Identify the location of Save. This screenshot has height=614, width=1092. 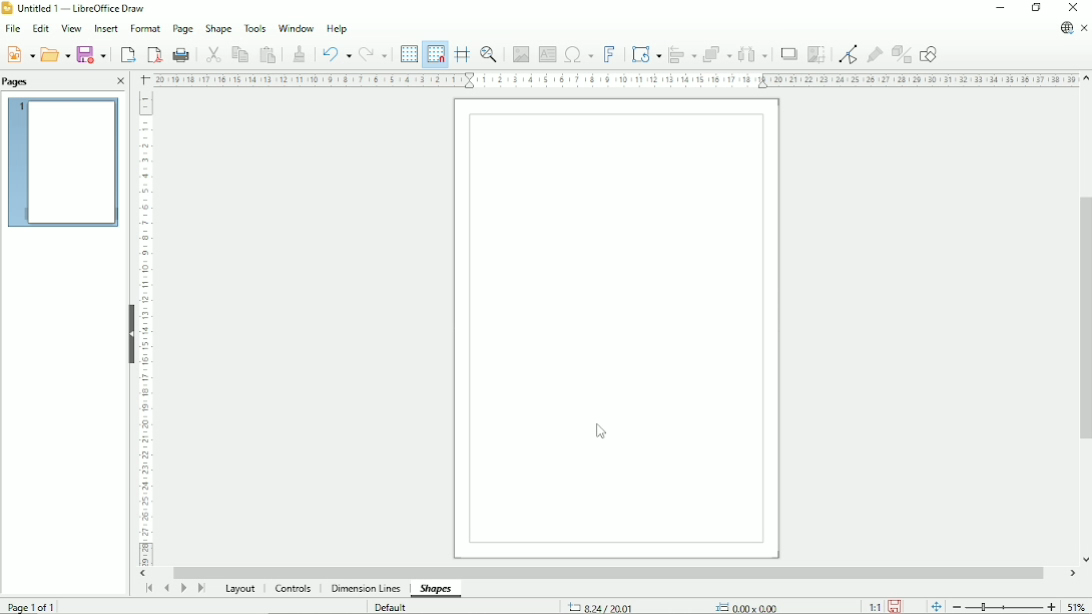
(93, 54).